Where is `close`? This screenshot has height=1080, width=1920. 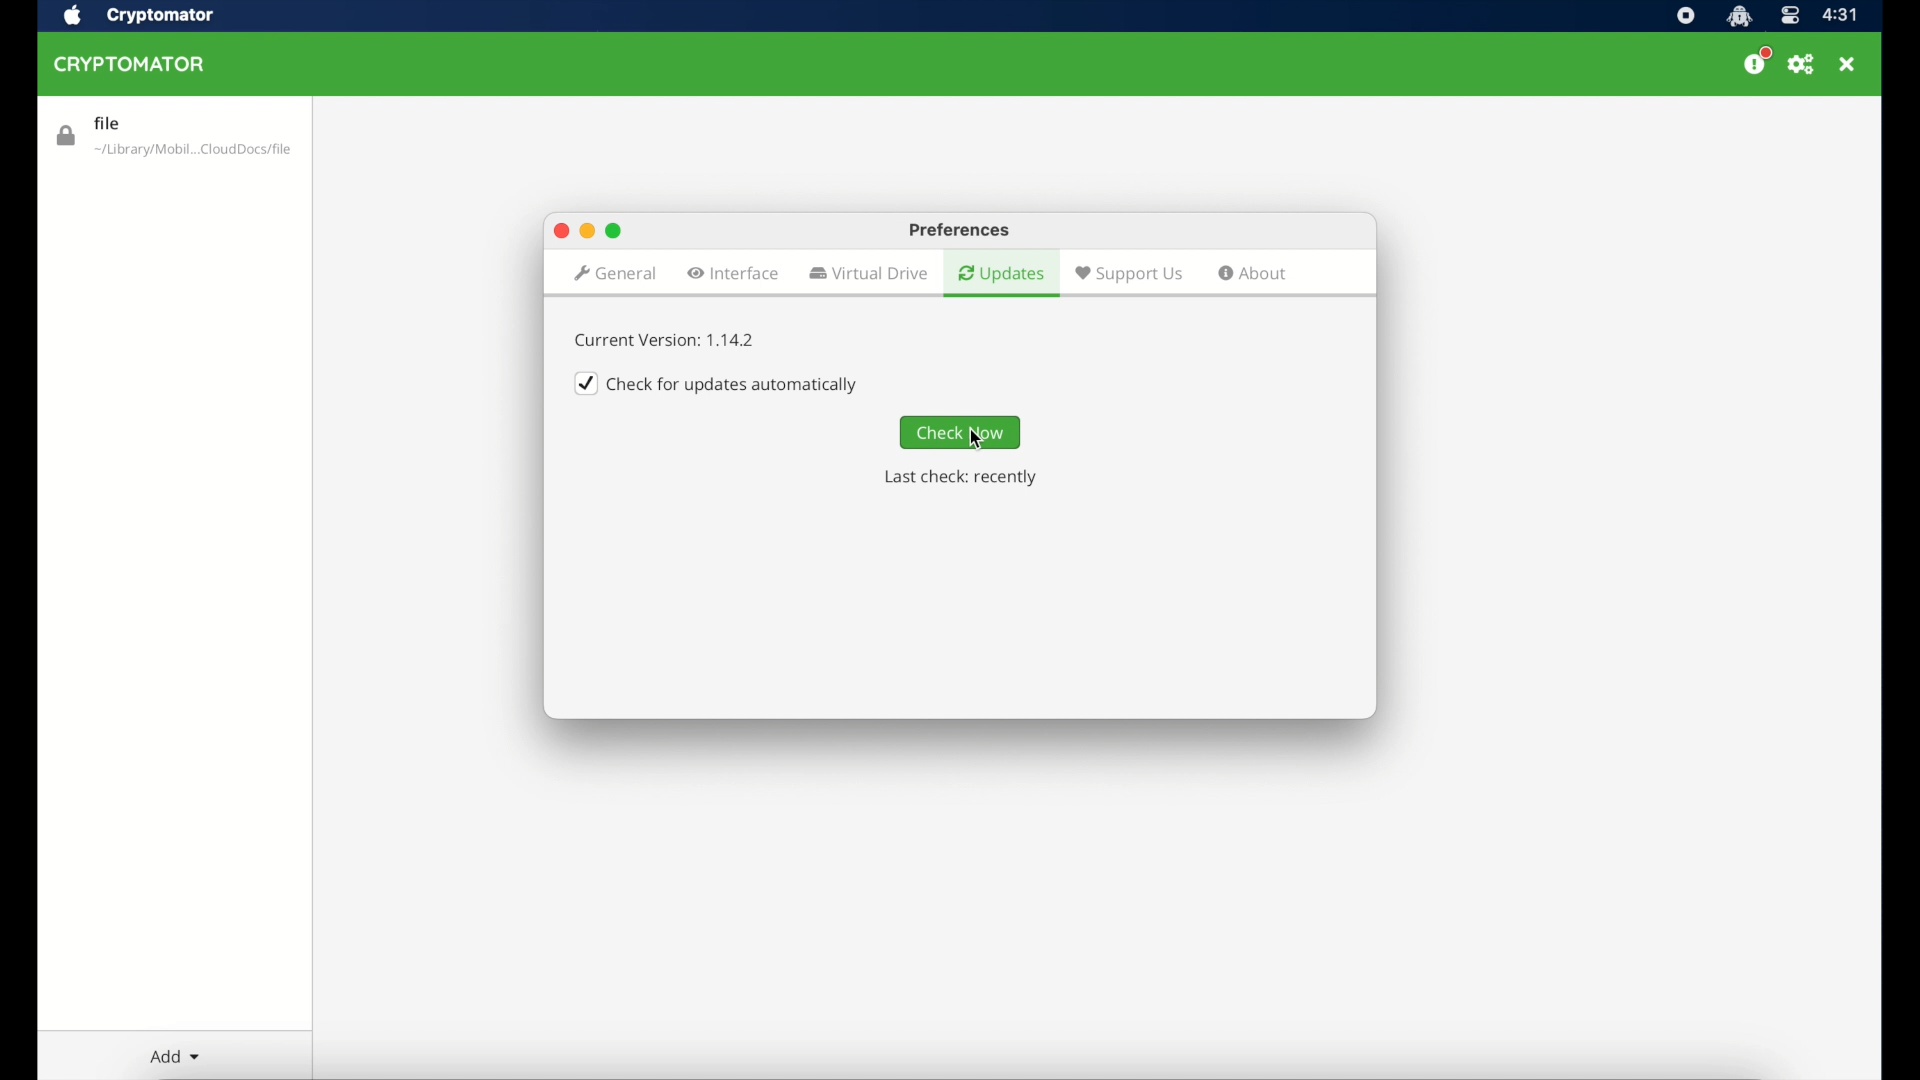
close is located at coordinates (559, 230).